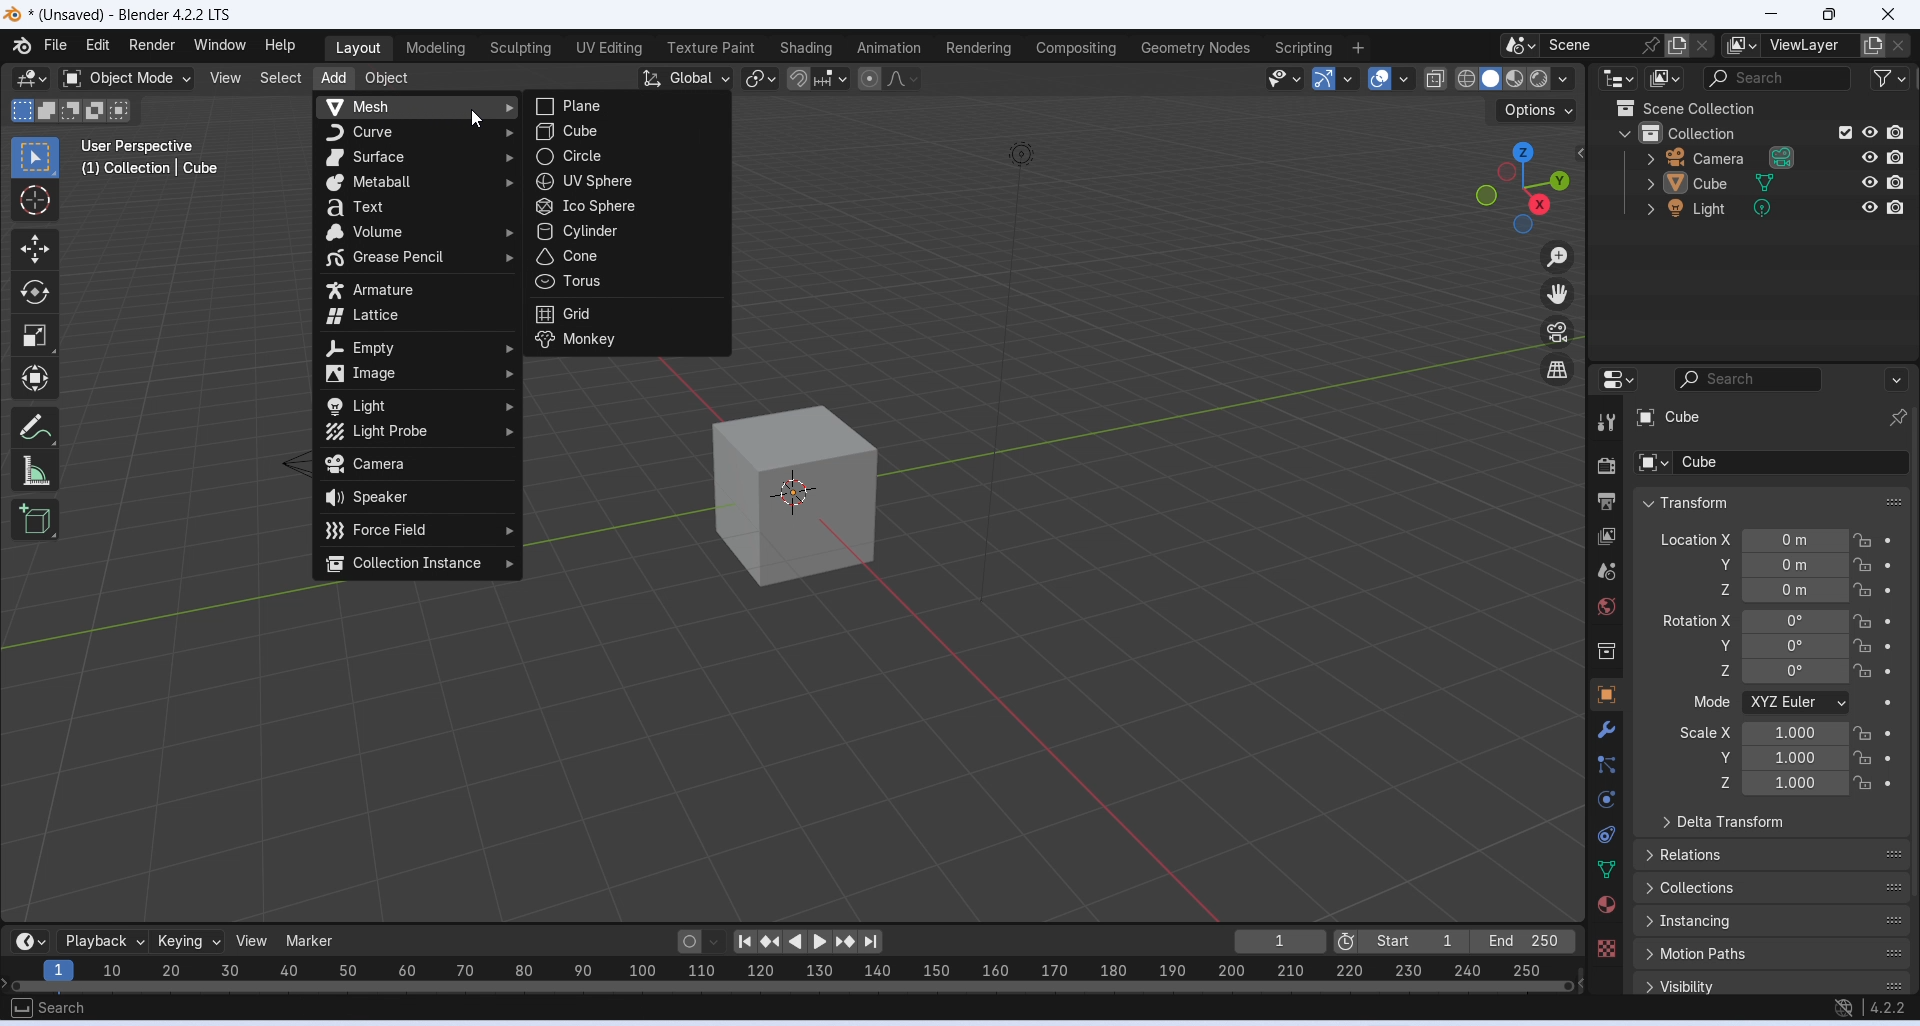  Describe the element at coordinates (31, 80) in the screenshot. I see `editor type` at that location.